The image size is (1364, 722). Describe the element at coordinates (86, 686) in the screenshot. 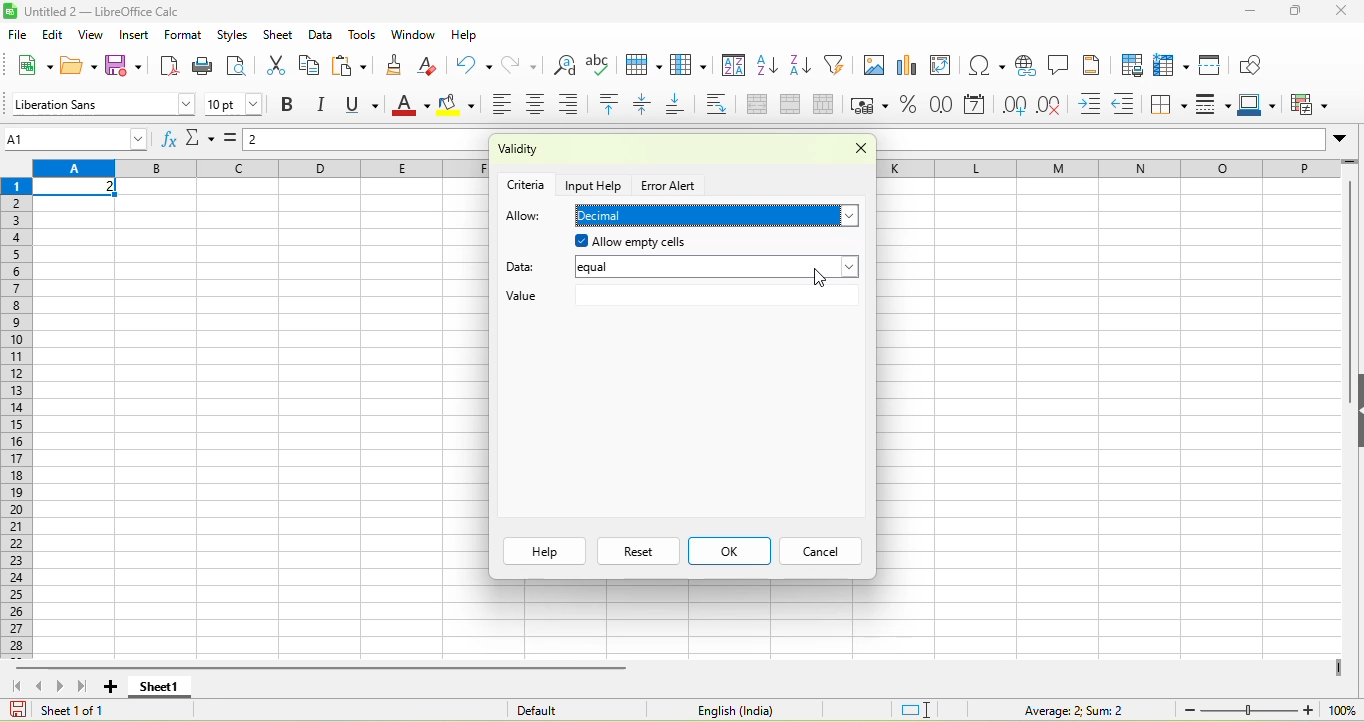

I see `scroll top last sheet` at that location.